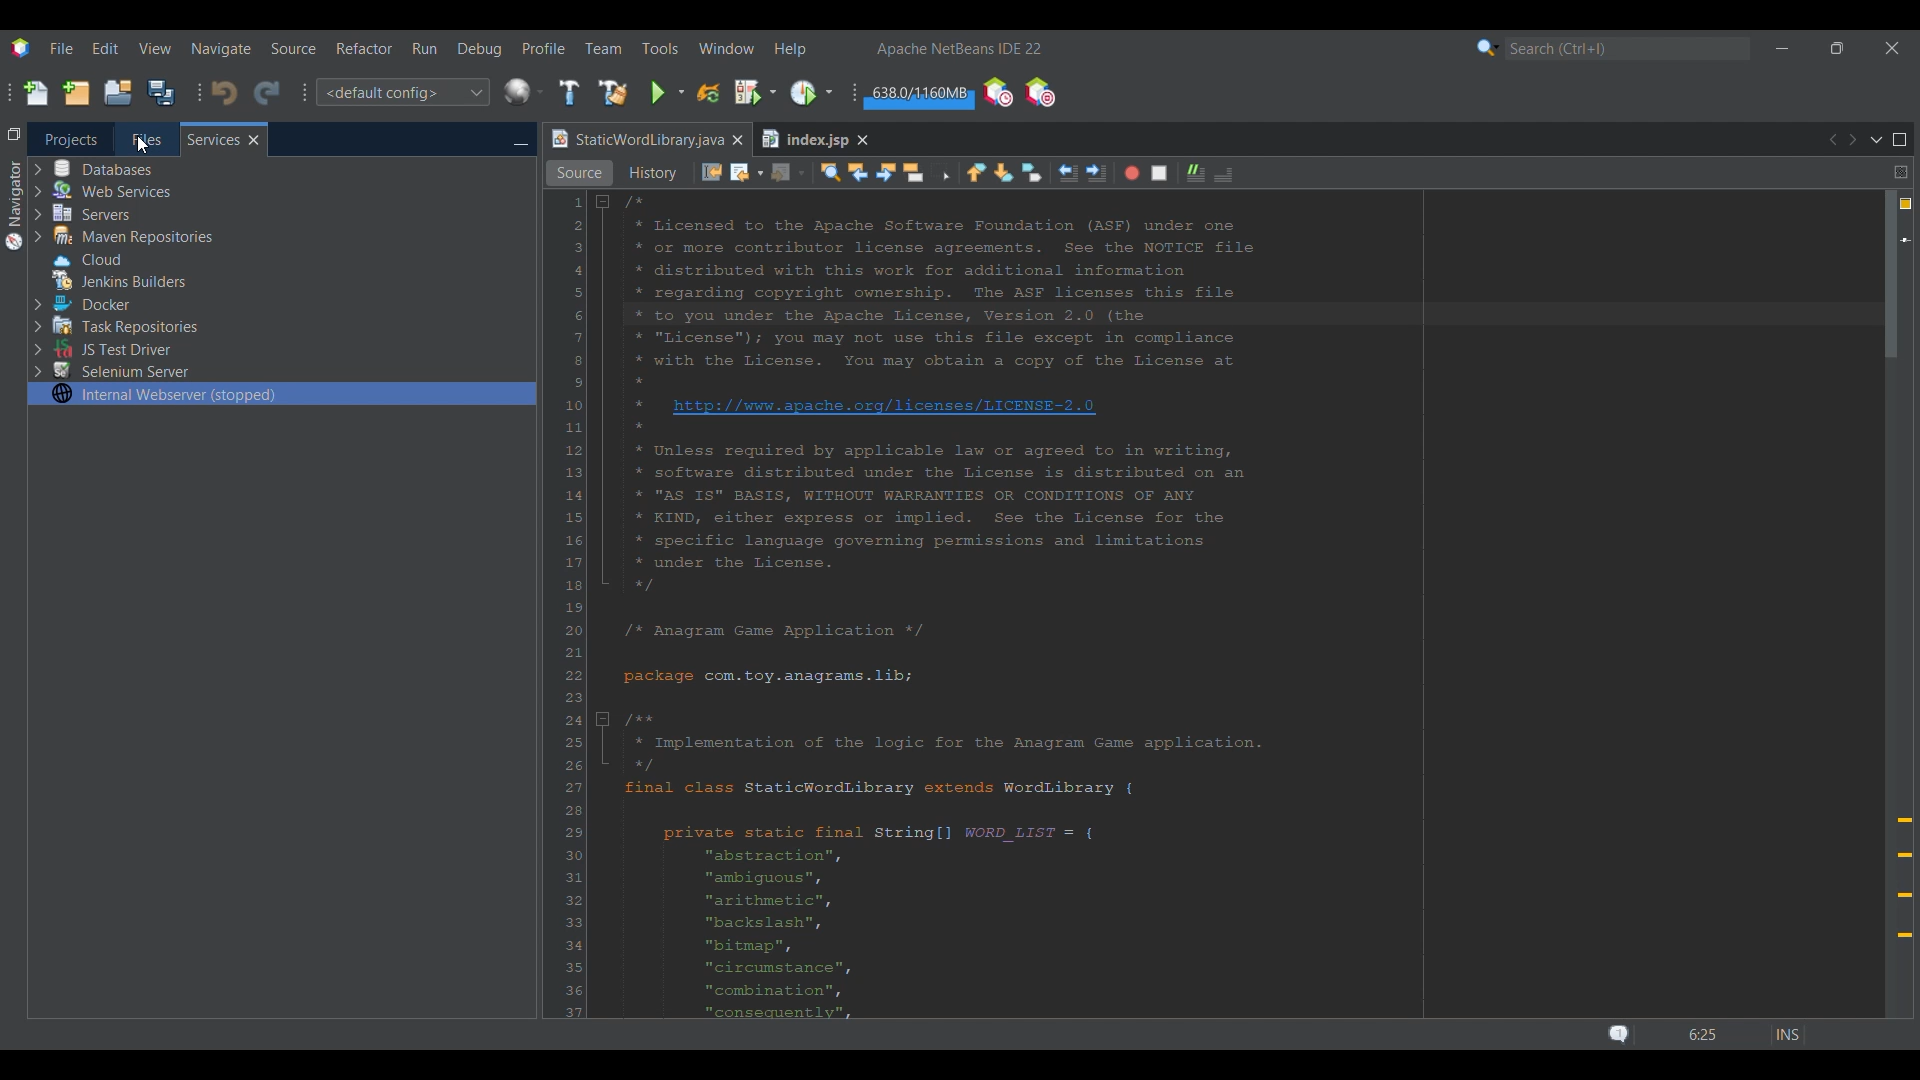 Image resolution: width=1920 pixels, height=1080 pixels. Describe the element at coordinates (747, 173) in the screenshot. I see `Back options` at that location.